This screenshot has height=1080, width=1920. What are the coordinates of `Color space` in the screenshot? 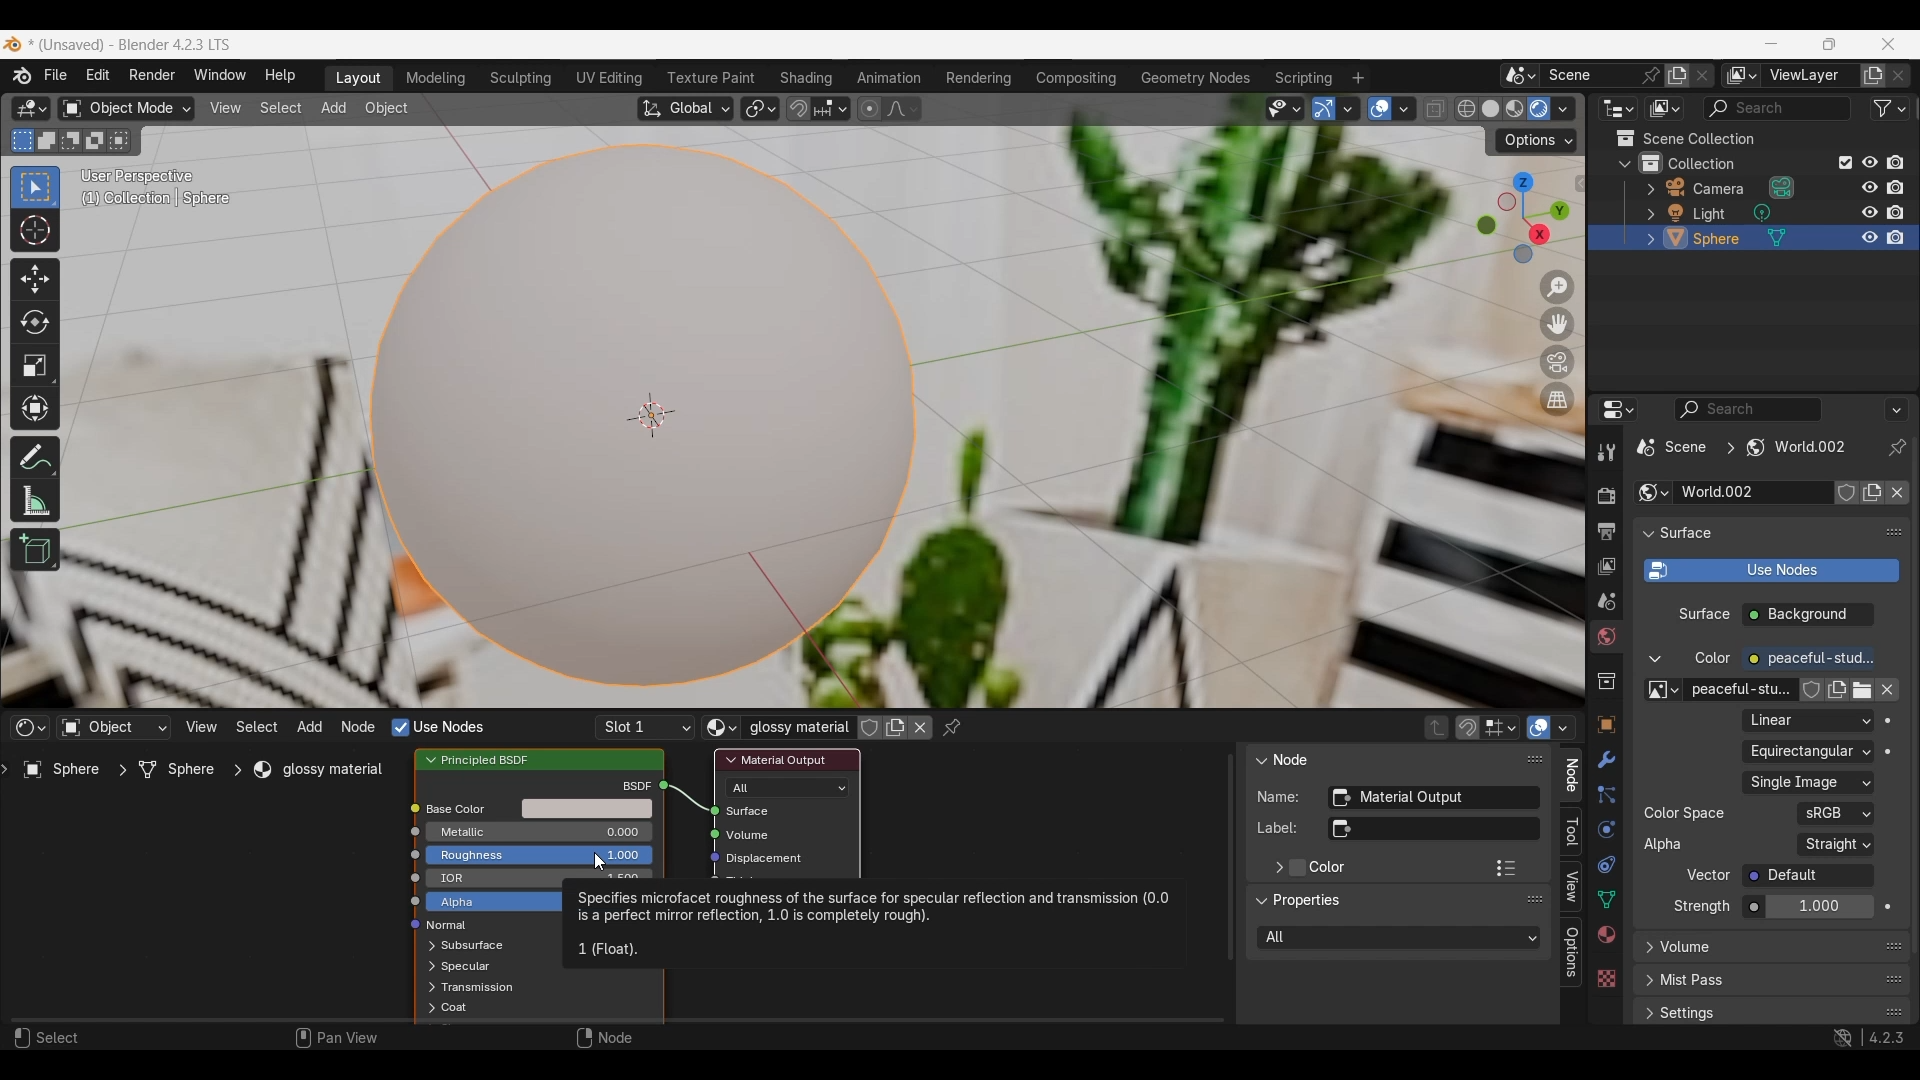 It's located at (1835, 814).